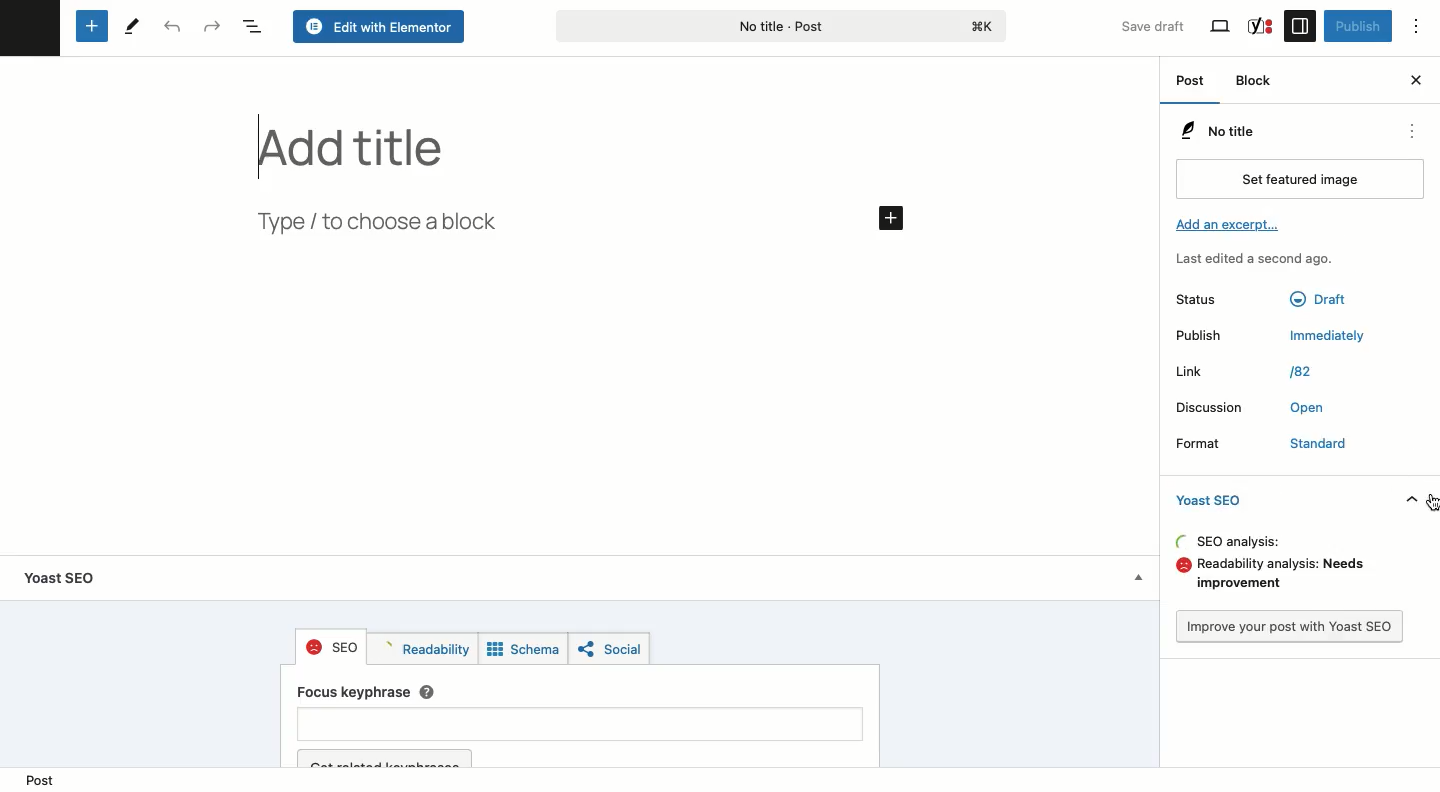 This screenshot has width=1440, height=792. I want to click on Post, so click(38, 776).